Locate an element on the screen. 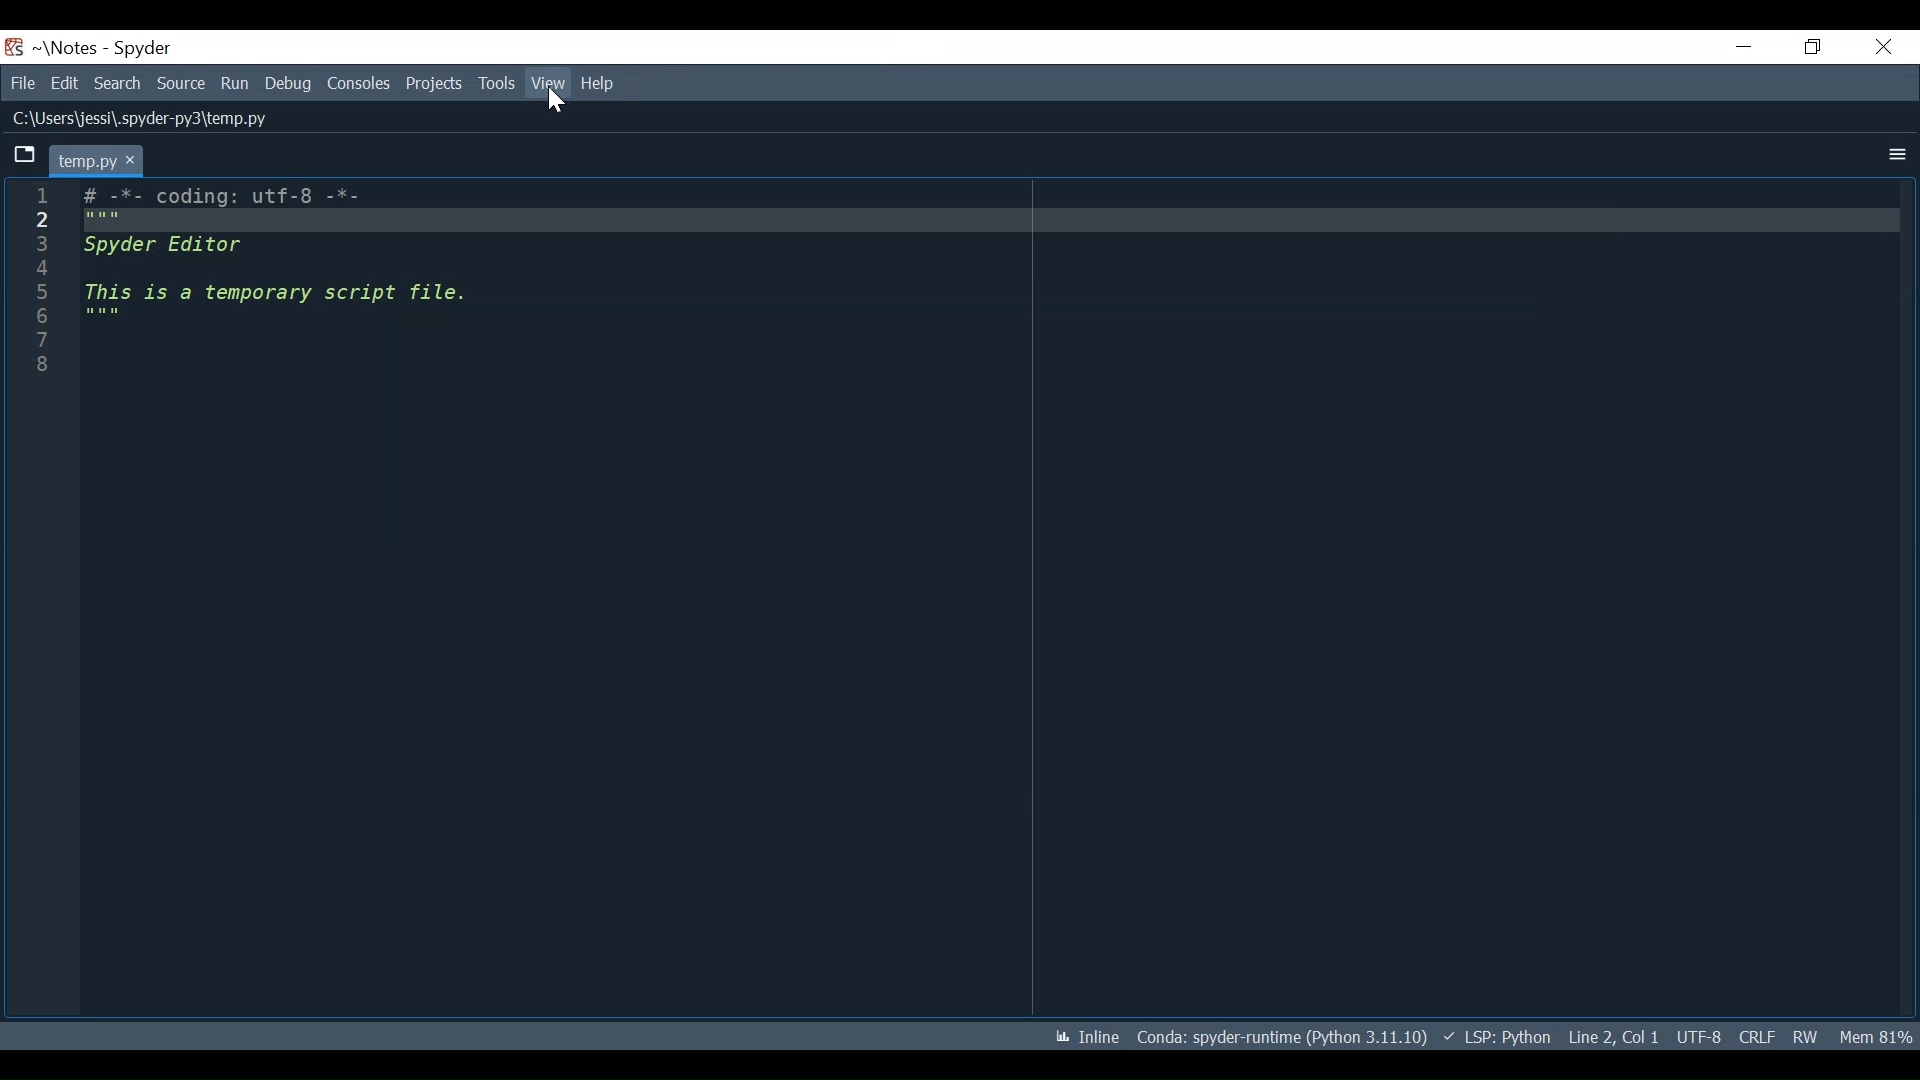 The height and width of the screenshot is (1080, 1920). LSP: Python is located at coordinates (1496, 1037).